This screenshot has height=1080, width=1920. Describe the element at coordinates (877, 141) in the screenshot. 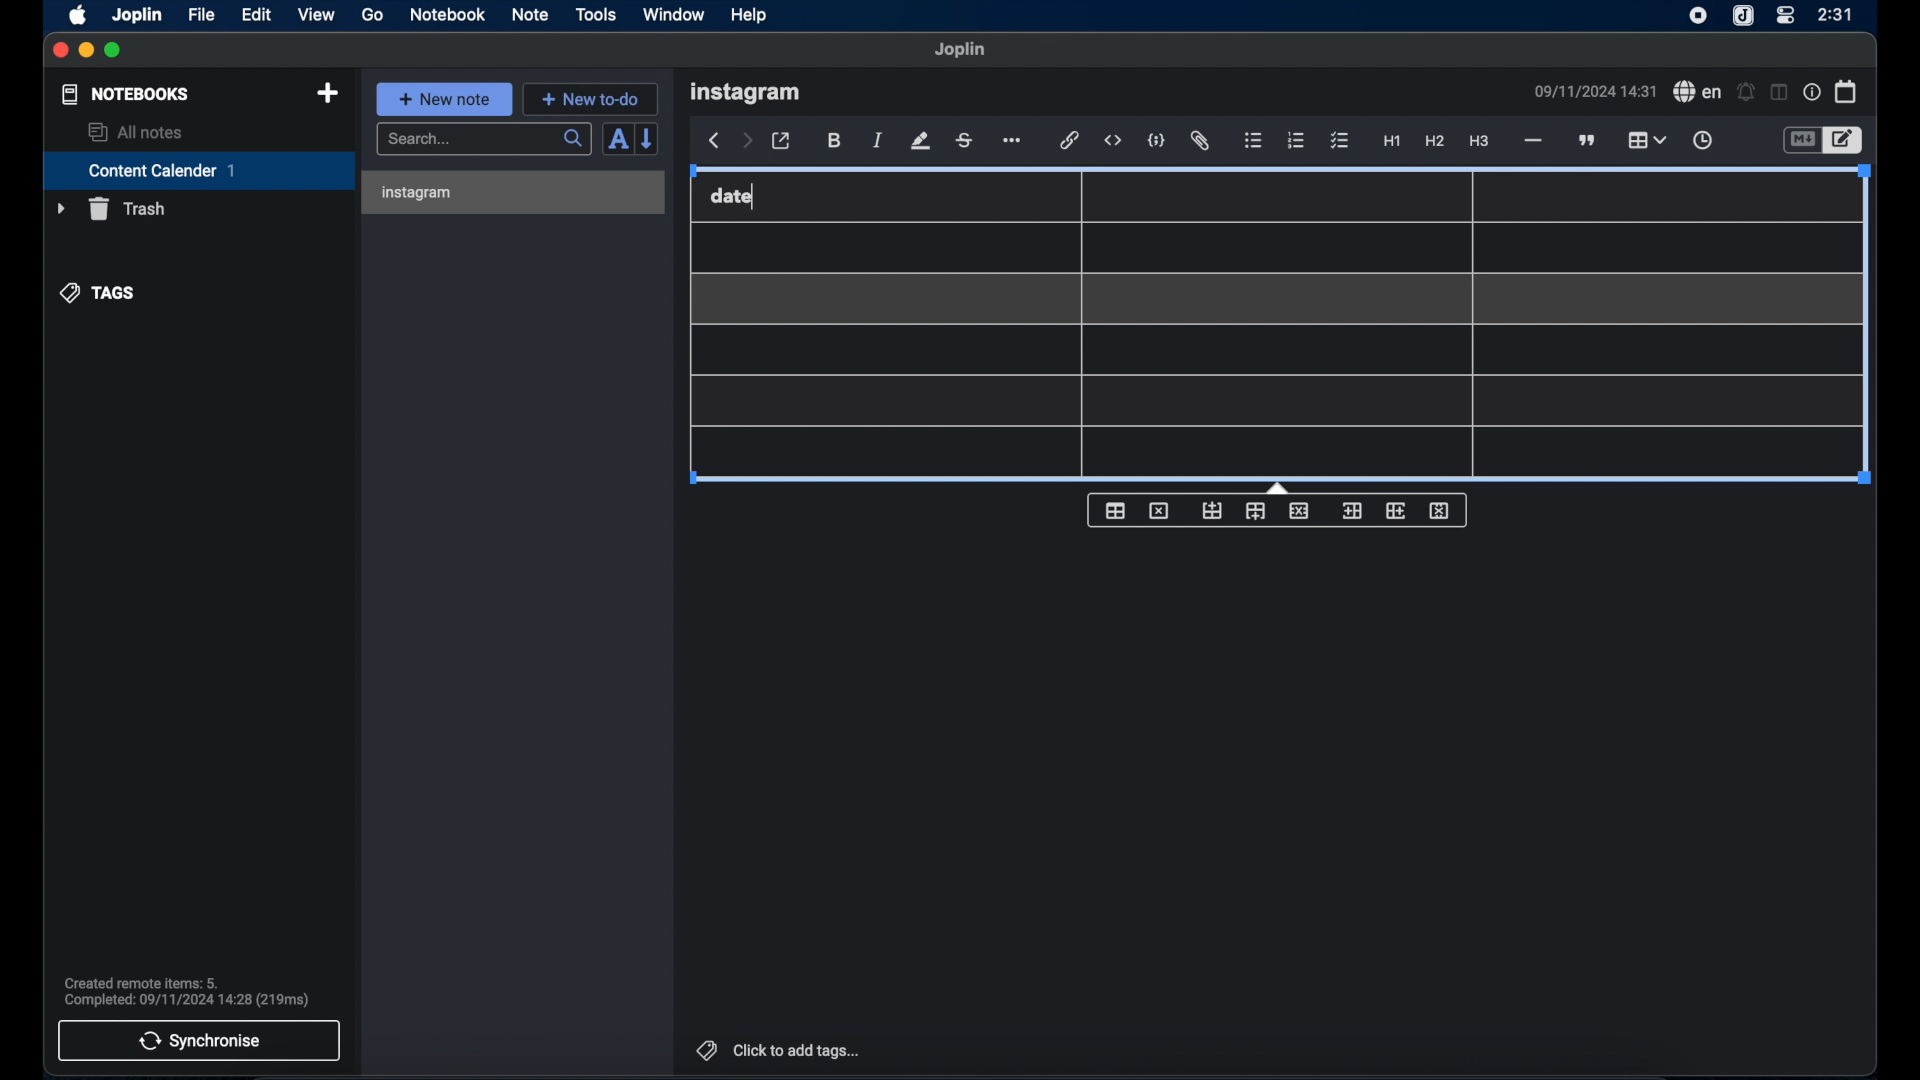

I see `italic` at that location.